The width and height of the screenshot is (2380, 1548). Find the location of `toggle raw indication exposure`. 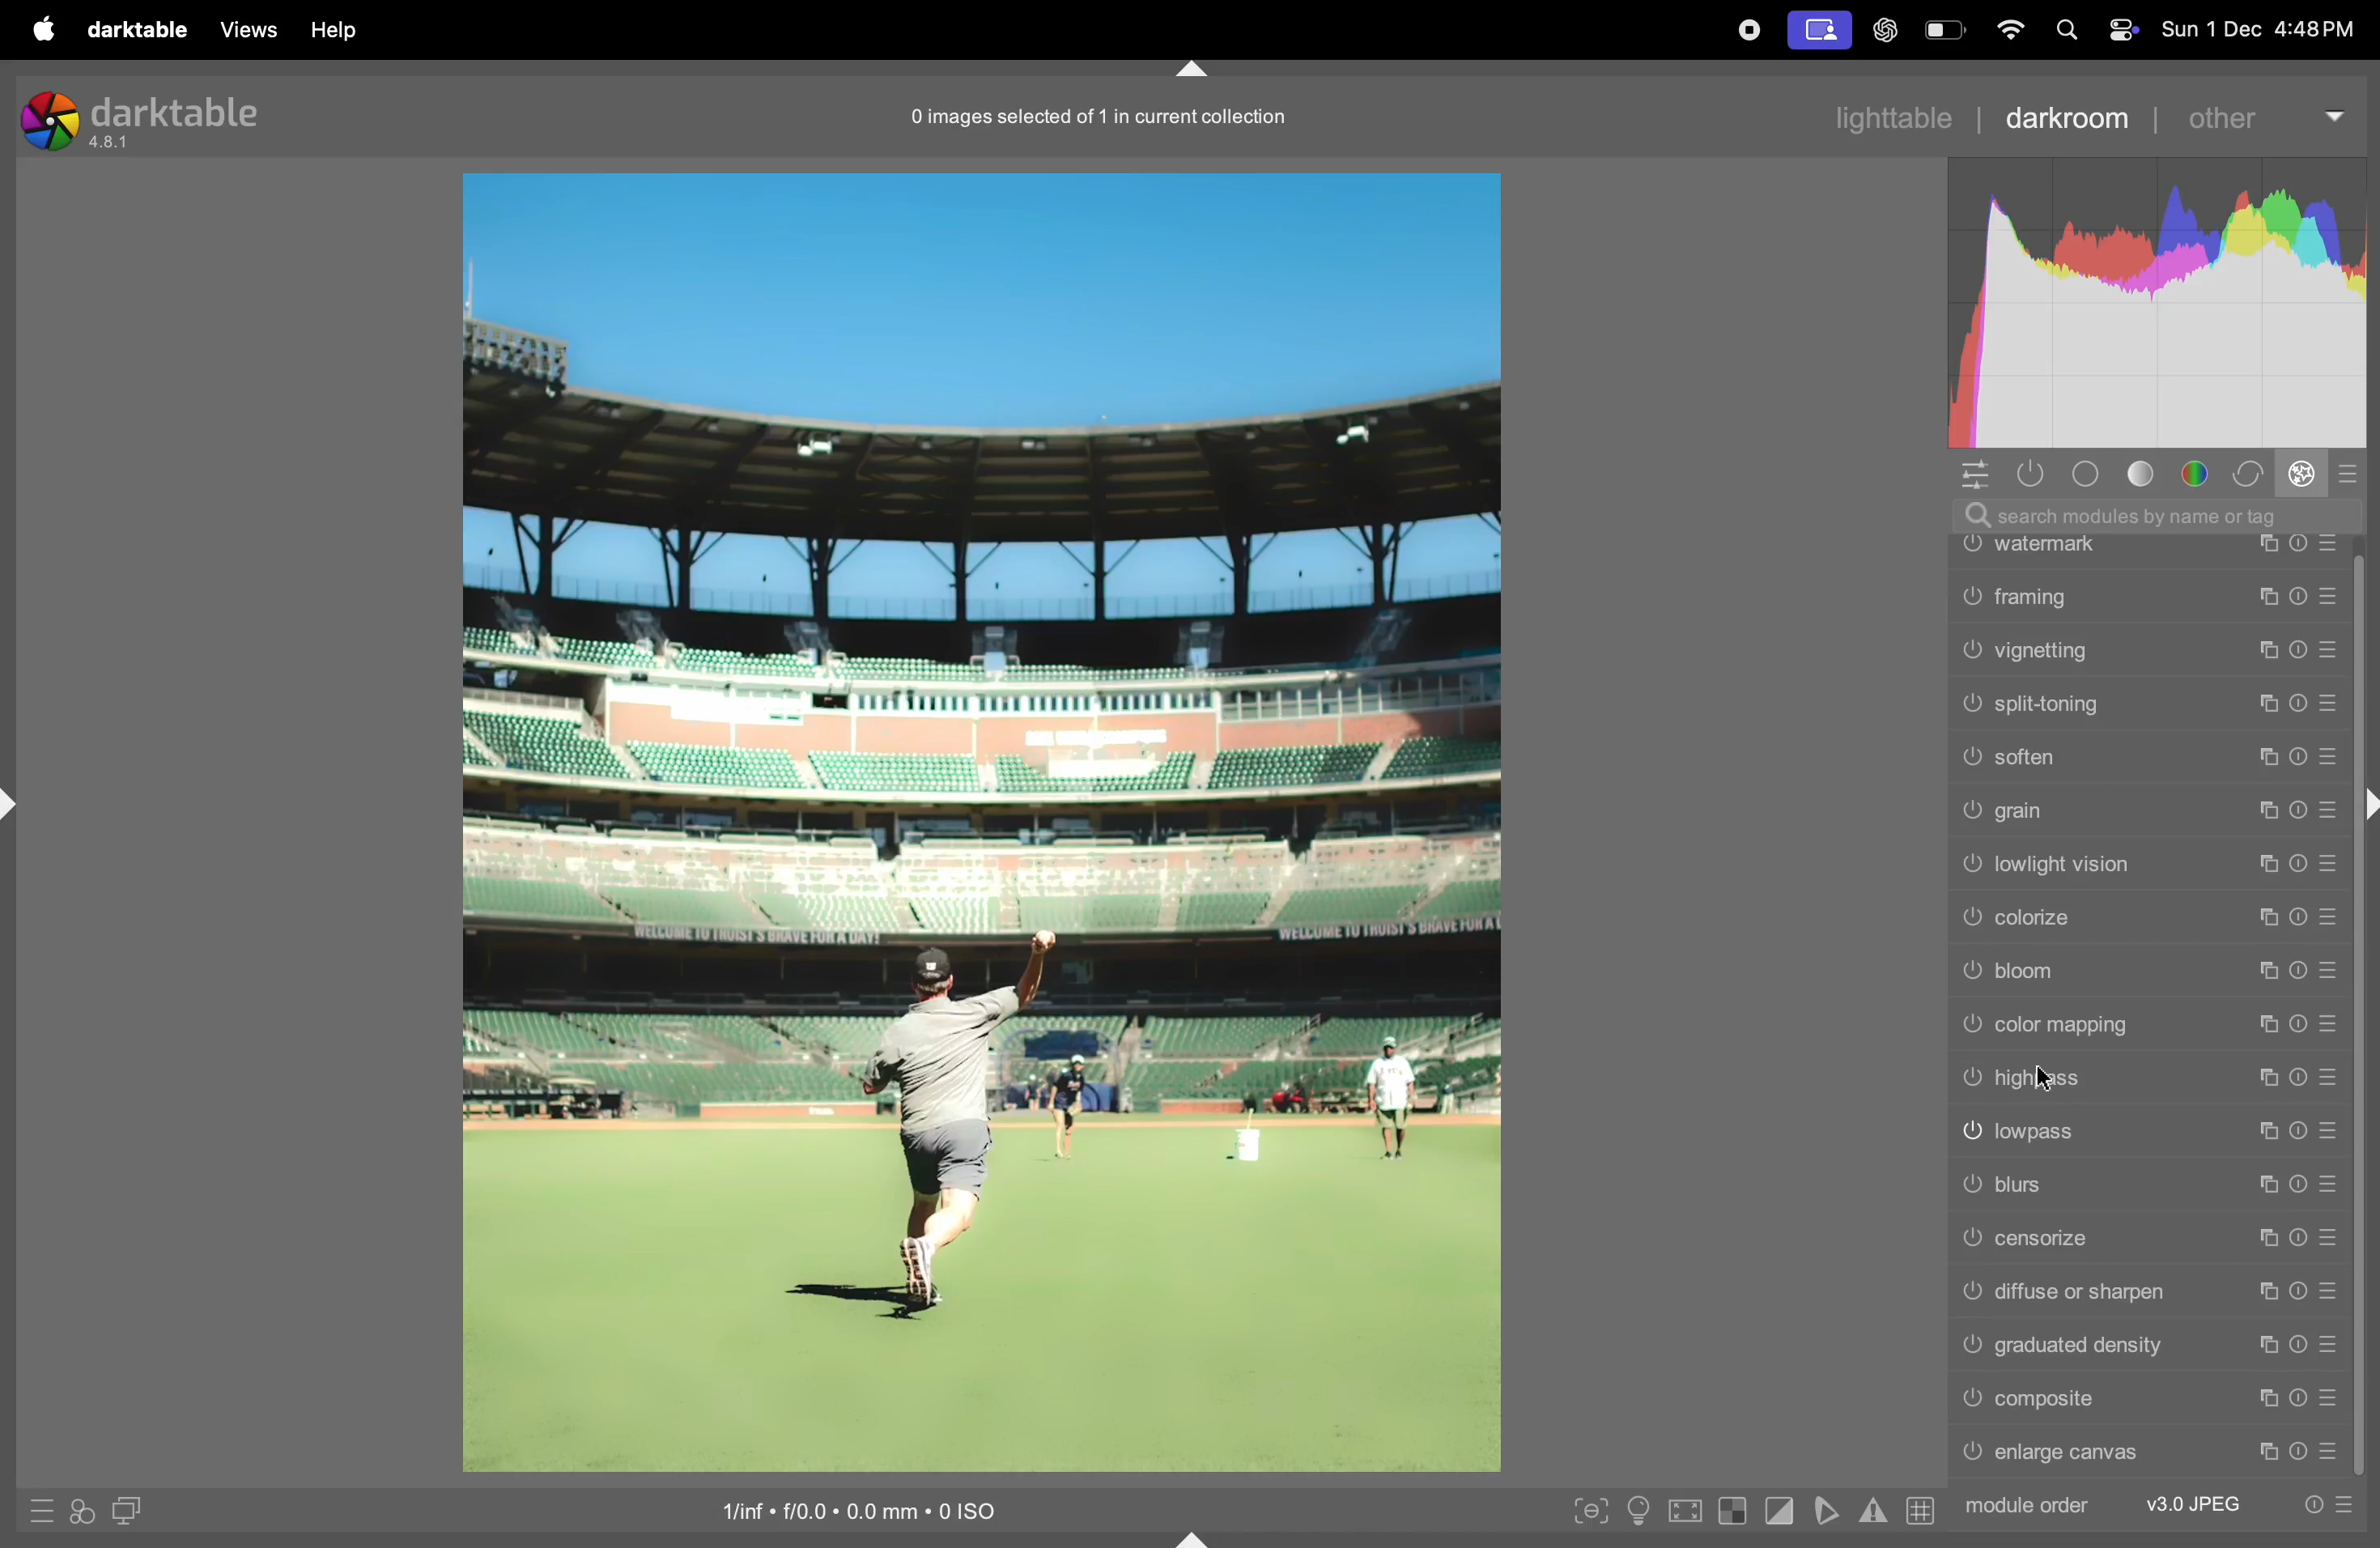

toggle raw indication exposure is located at coordinates (1731, 1514).